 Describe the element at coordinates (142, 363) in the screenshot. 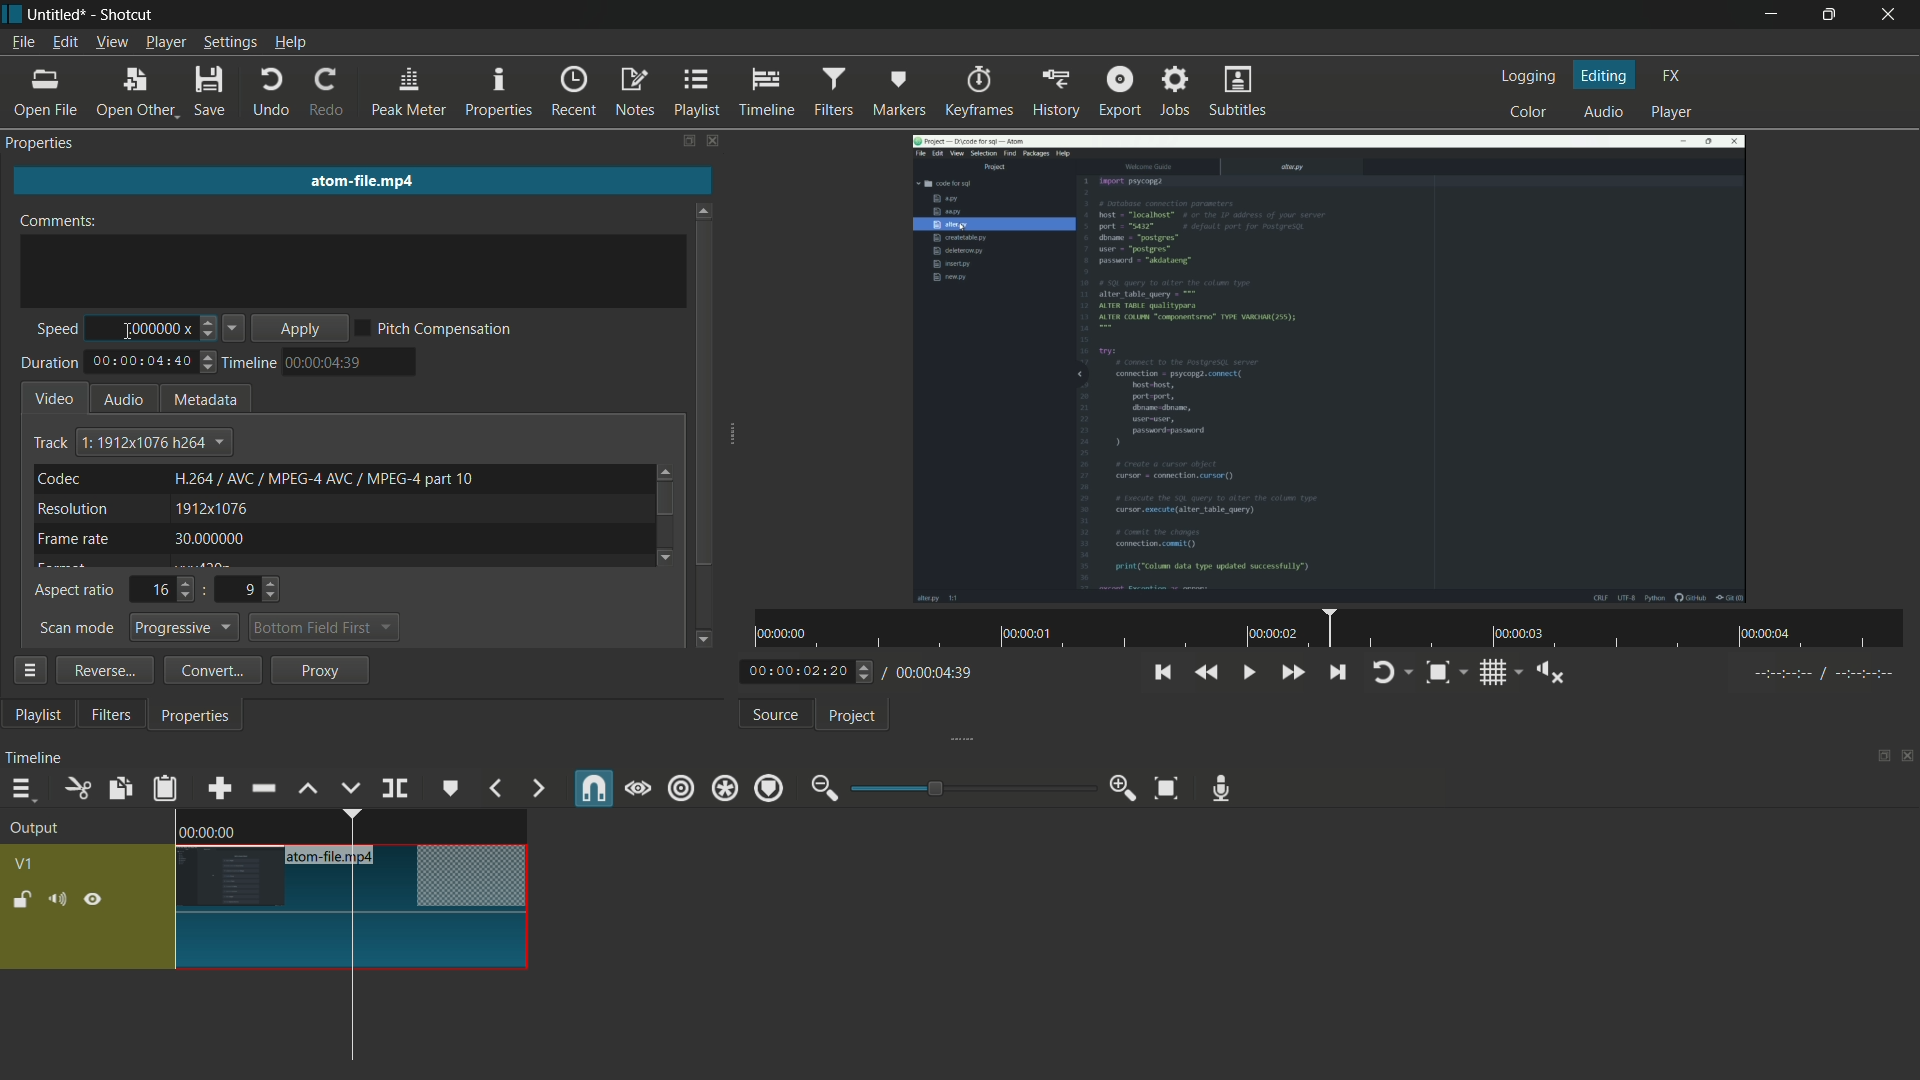

I see `total time` at that location.